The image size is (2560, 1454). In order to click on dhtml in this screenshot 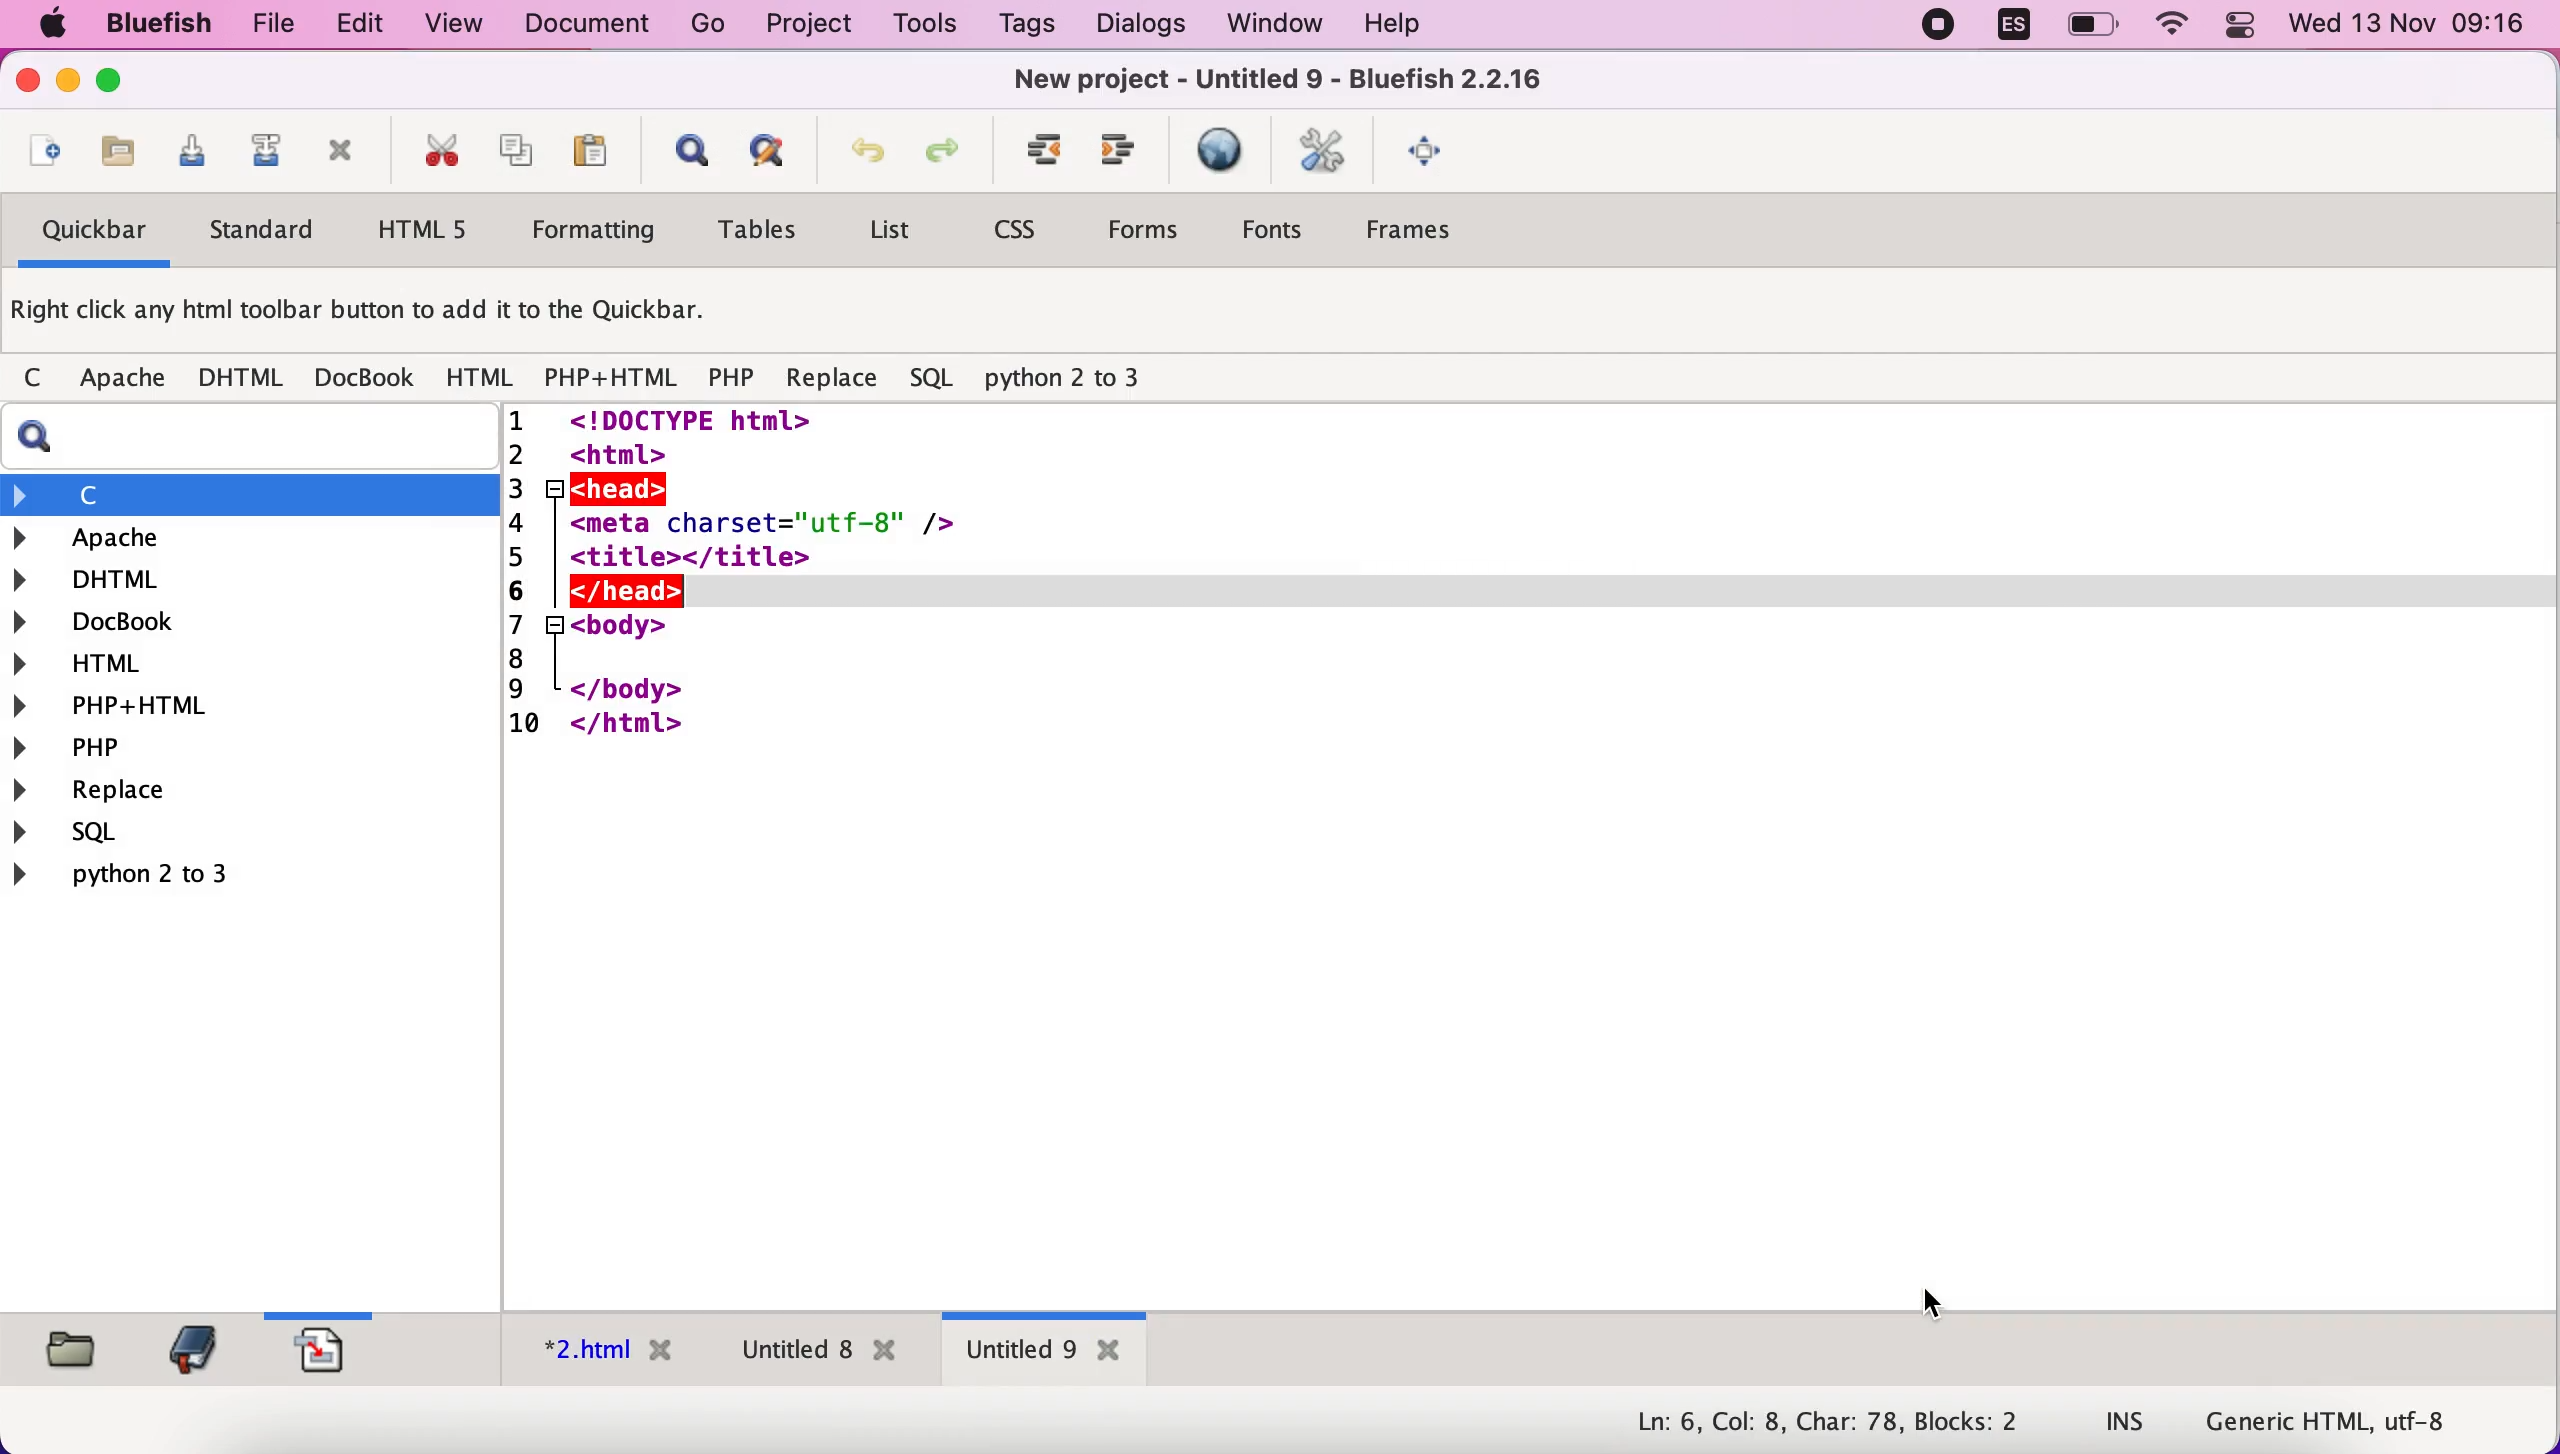, I will do `click(251, 576)`.